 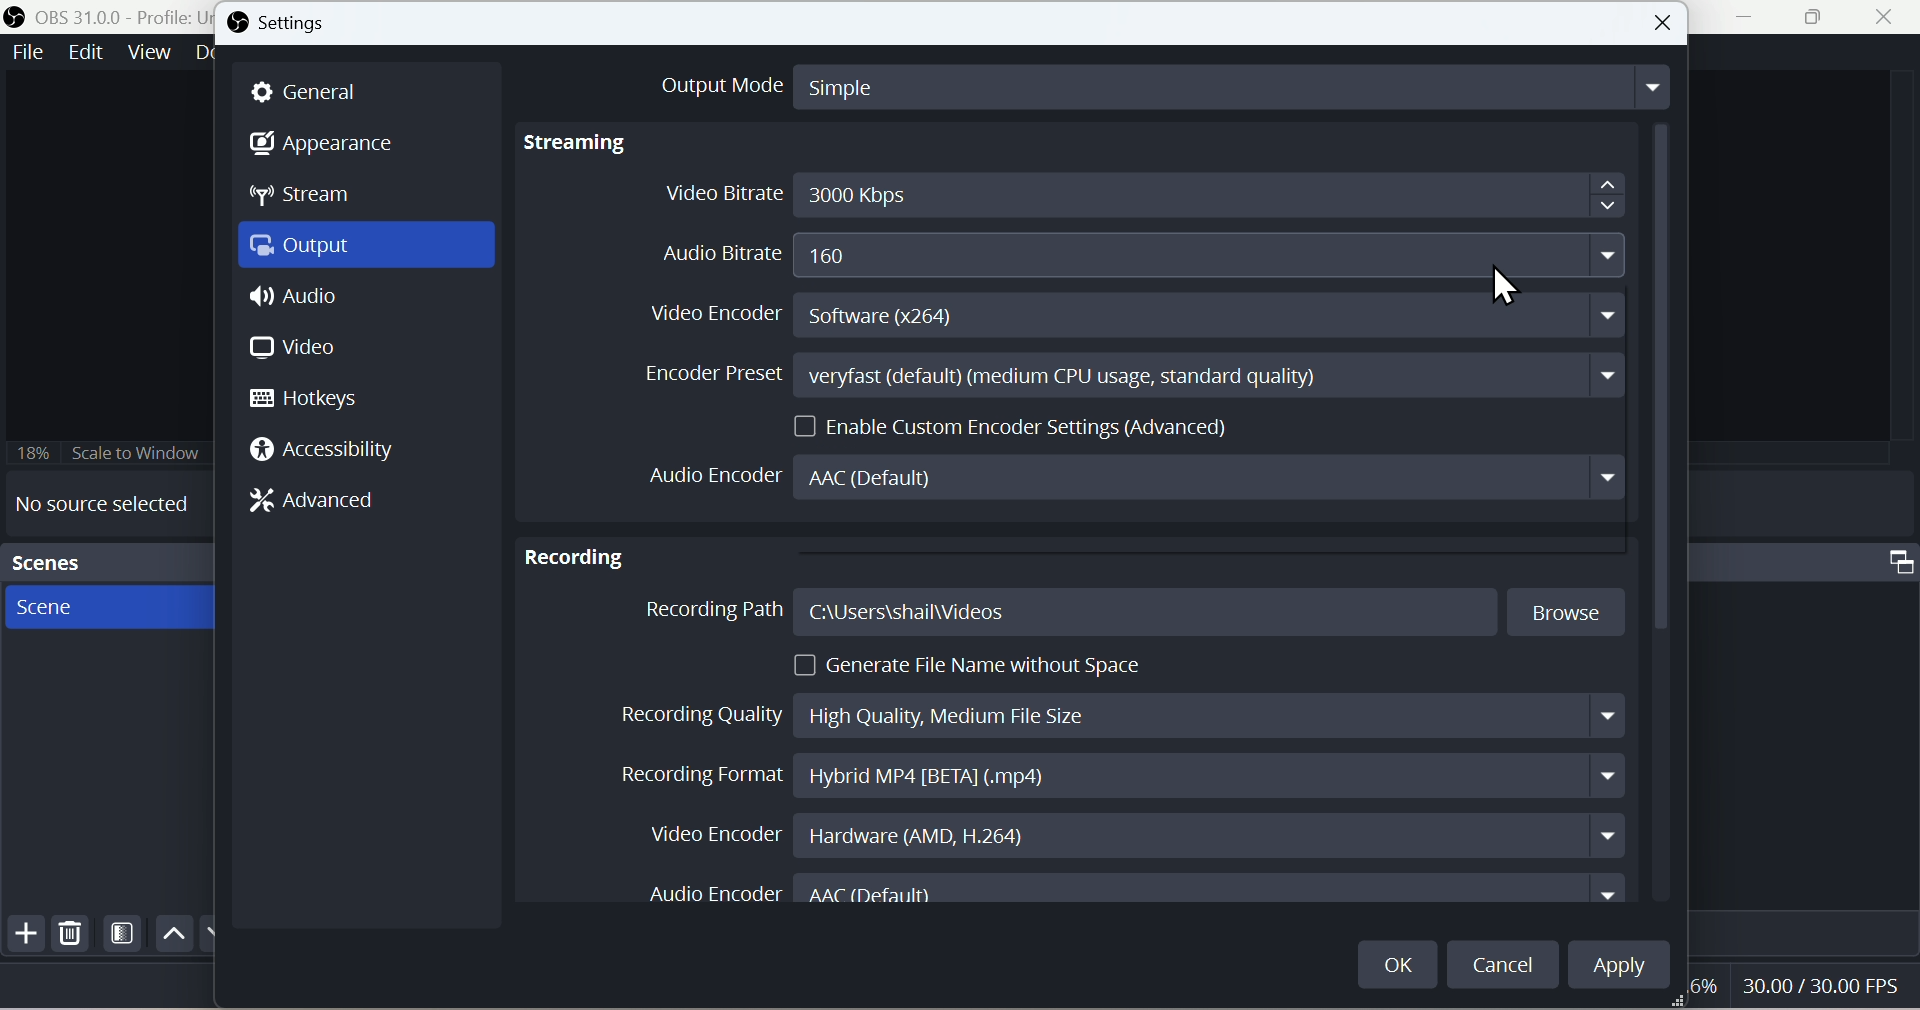 I want to click on Delete, so click(x=71, y=938).